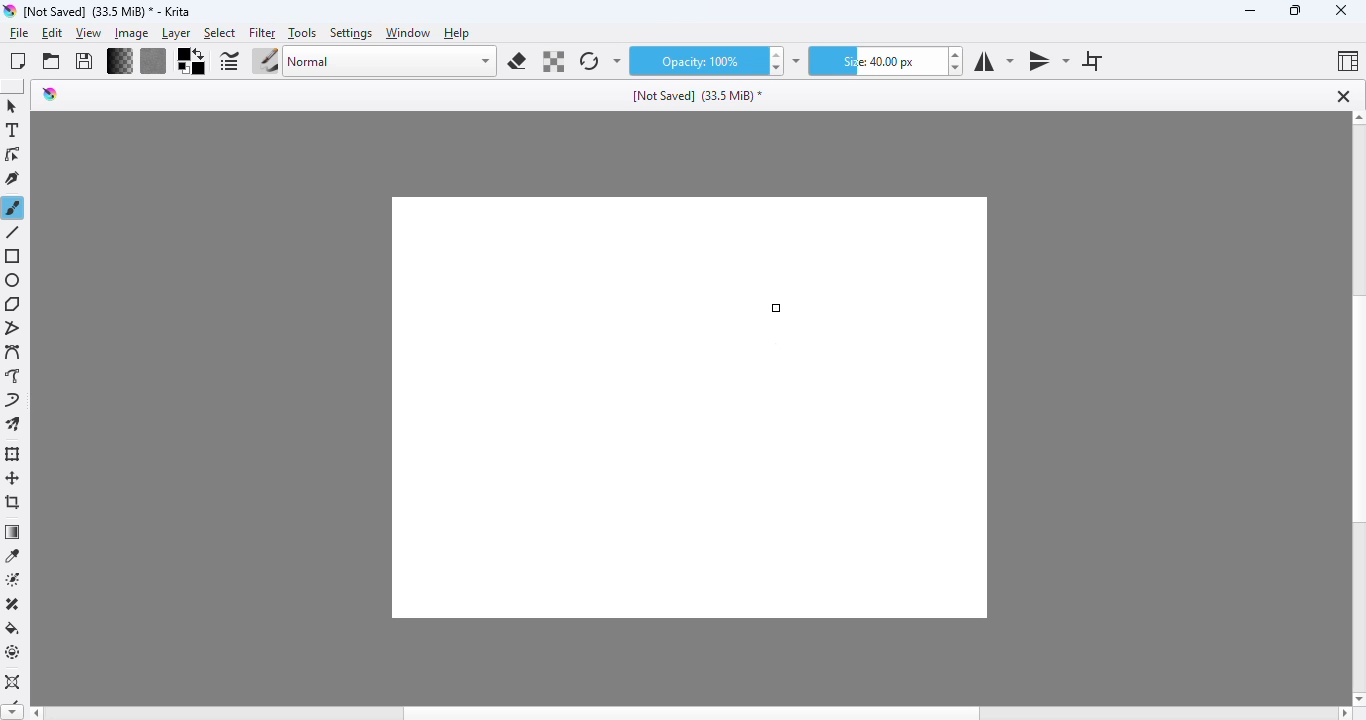 The height and width of the screenshot is (720, 1366). What do you see at coordinates (13, 629) in the screenshot?
I see `fill a selection` at bounding box center [13, 629].